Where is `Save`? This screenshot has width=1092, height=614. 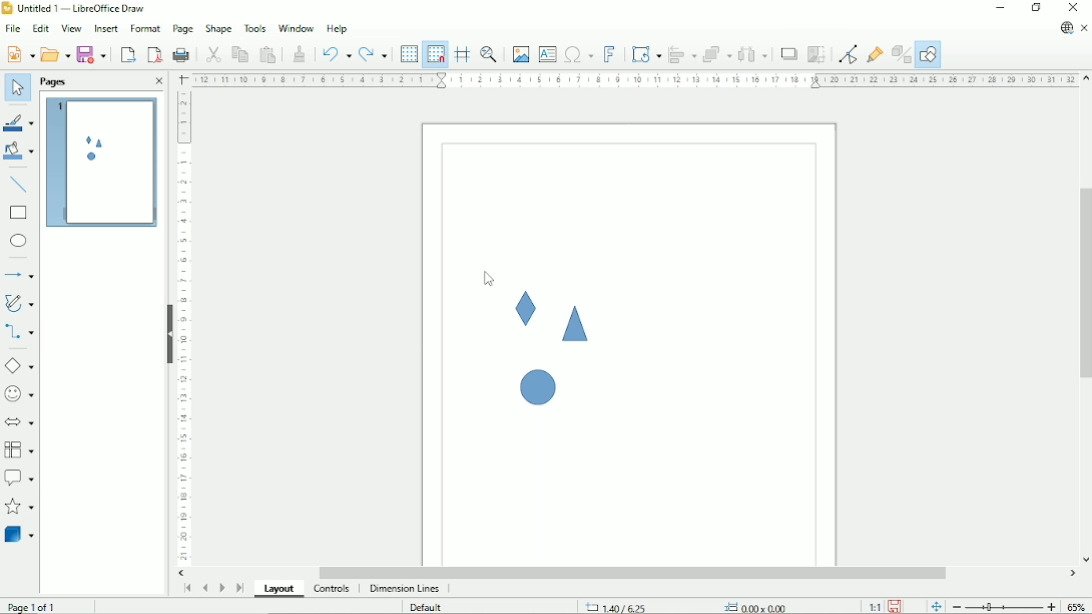
Save is located at coordinates (94, 53).